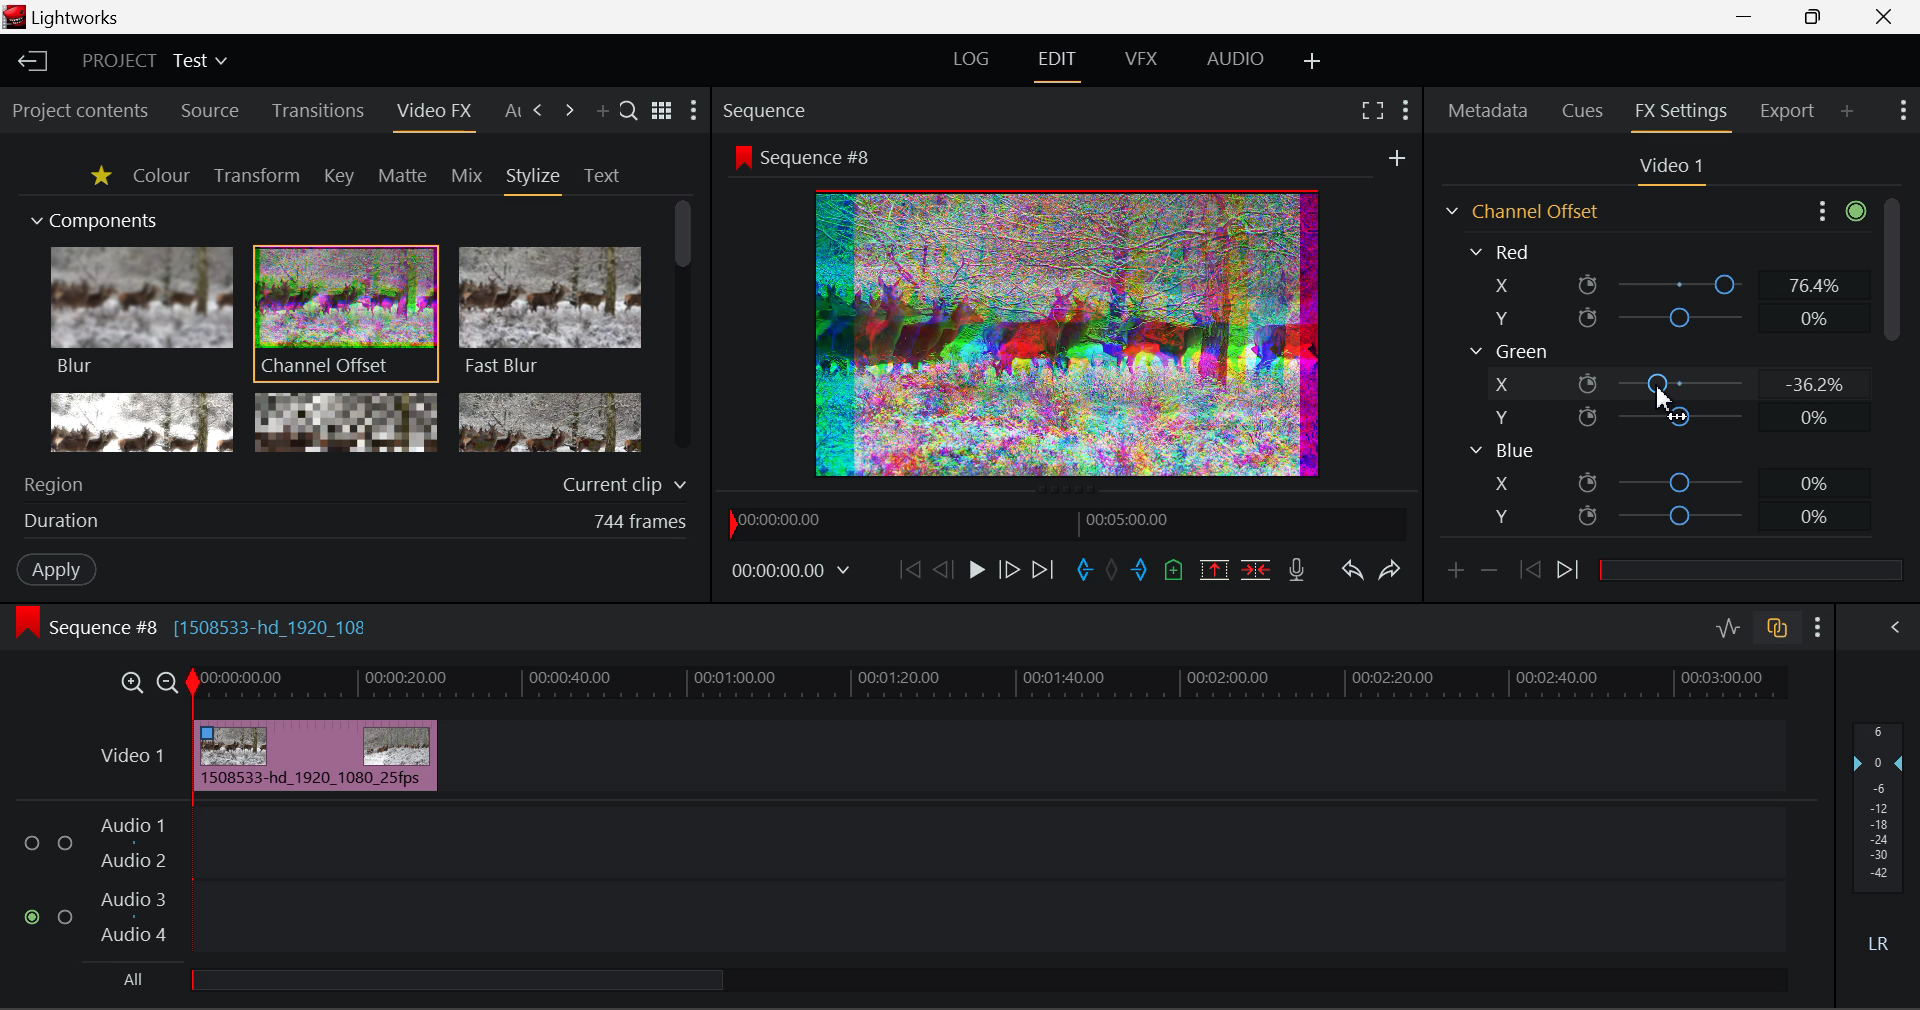 The height and width of the screenshot is (1010, 1920). What do you see at coordinates (170, 685) in the screenshot?
I see `Timeline Zoom Out` at bounding box center [170, 685].